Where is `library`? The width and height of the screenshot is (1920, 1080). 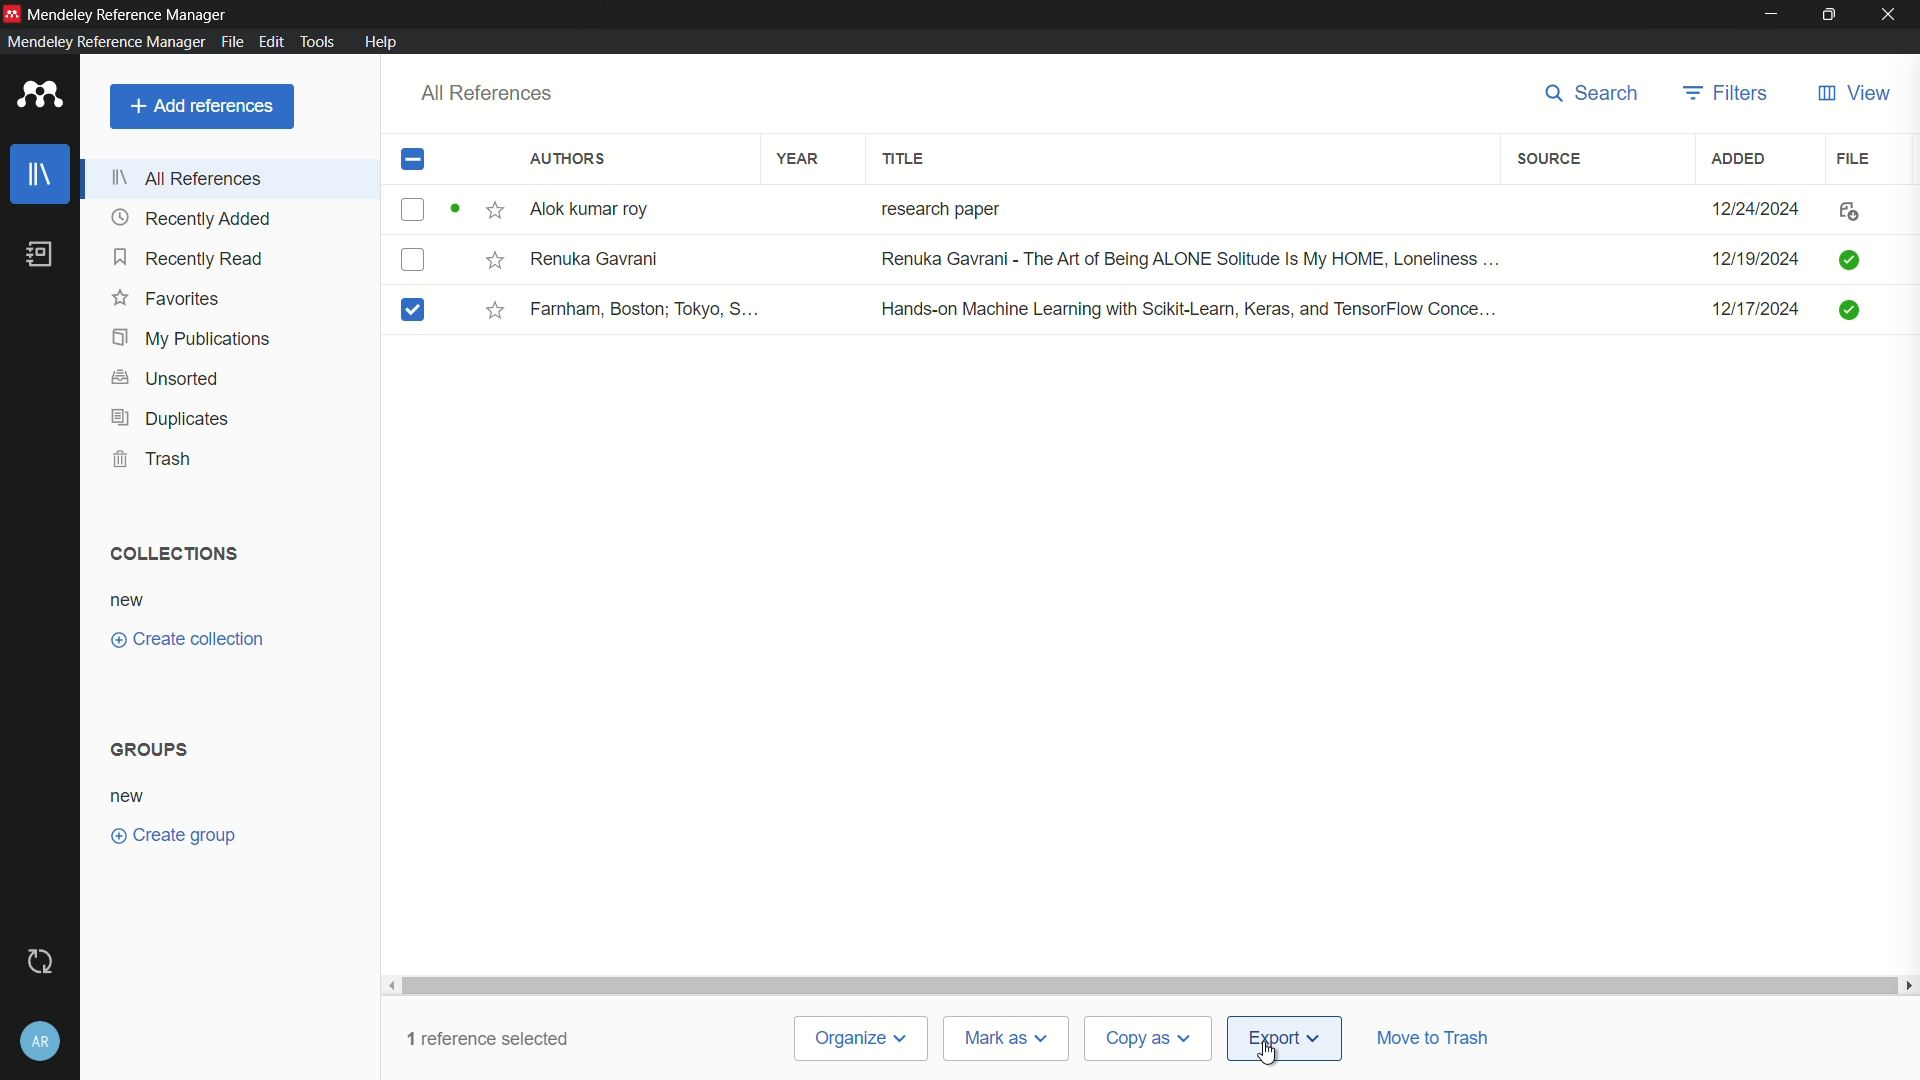
library is located at coordinates (41, 175).